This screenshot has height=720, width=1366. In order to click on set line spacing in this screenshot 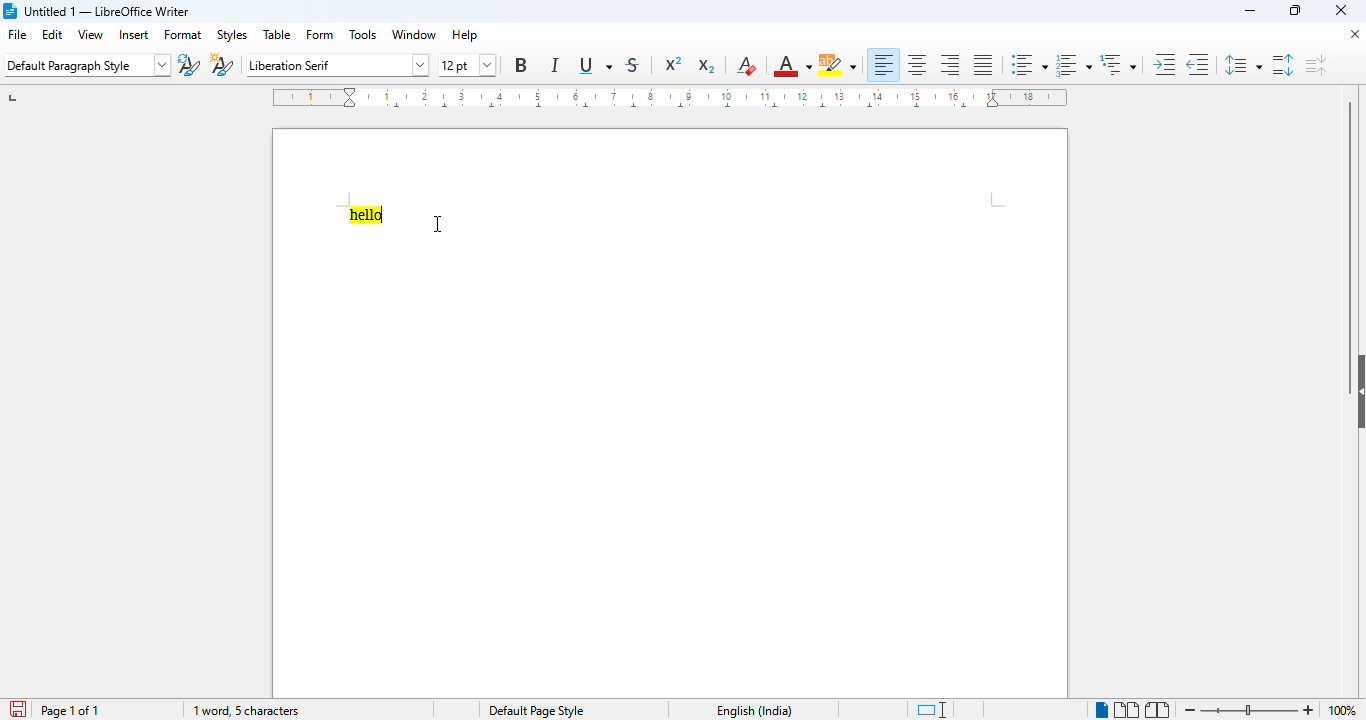, I will do `click(1241, 65)`.